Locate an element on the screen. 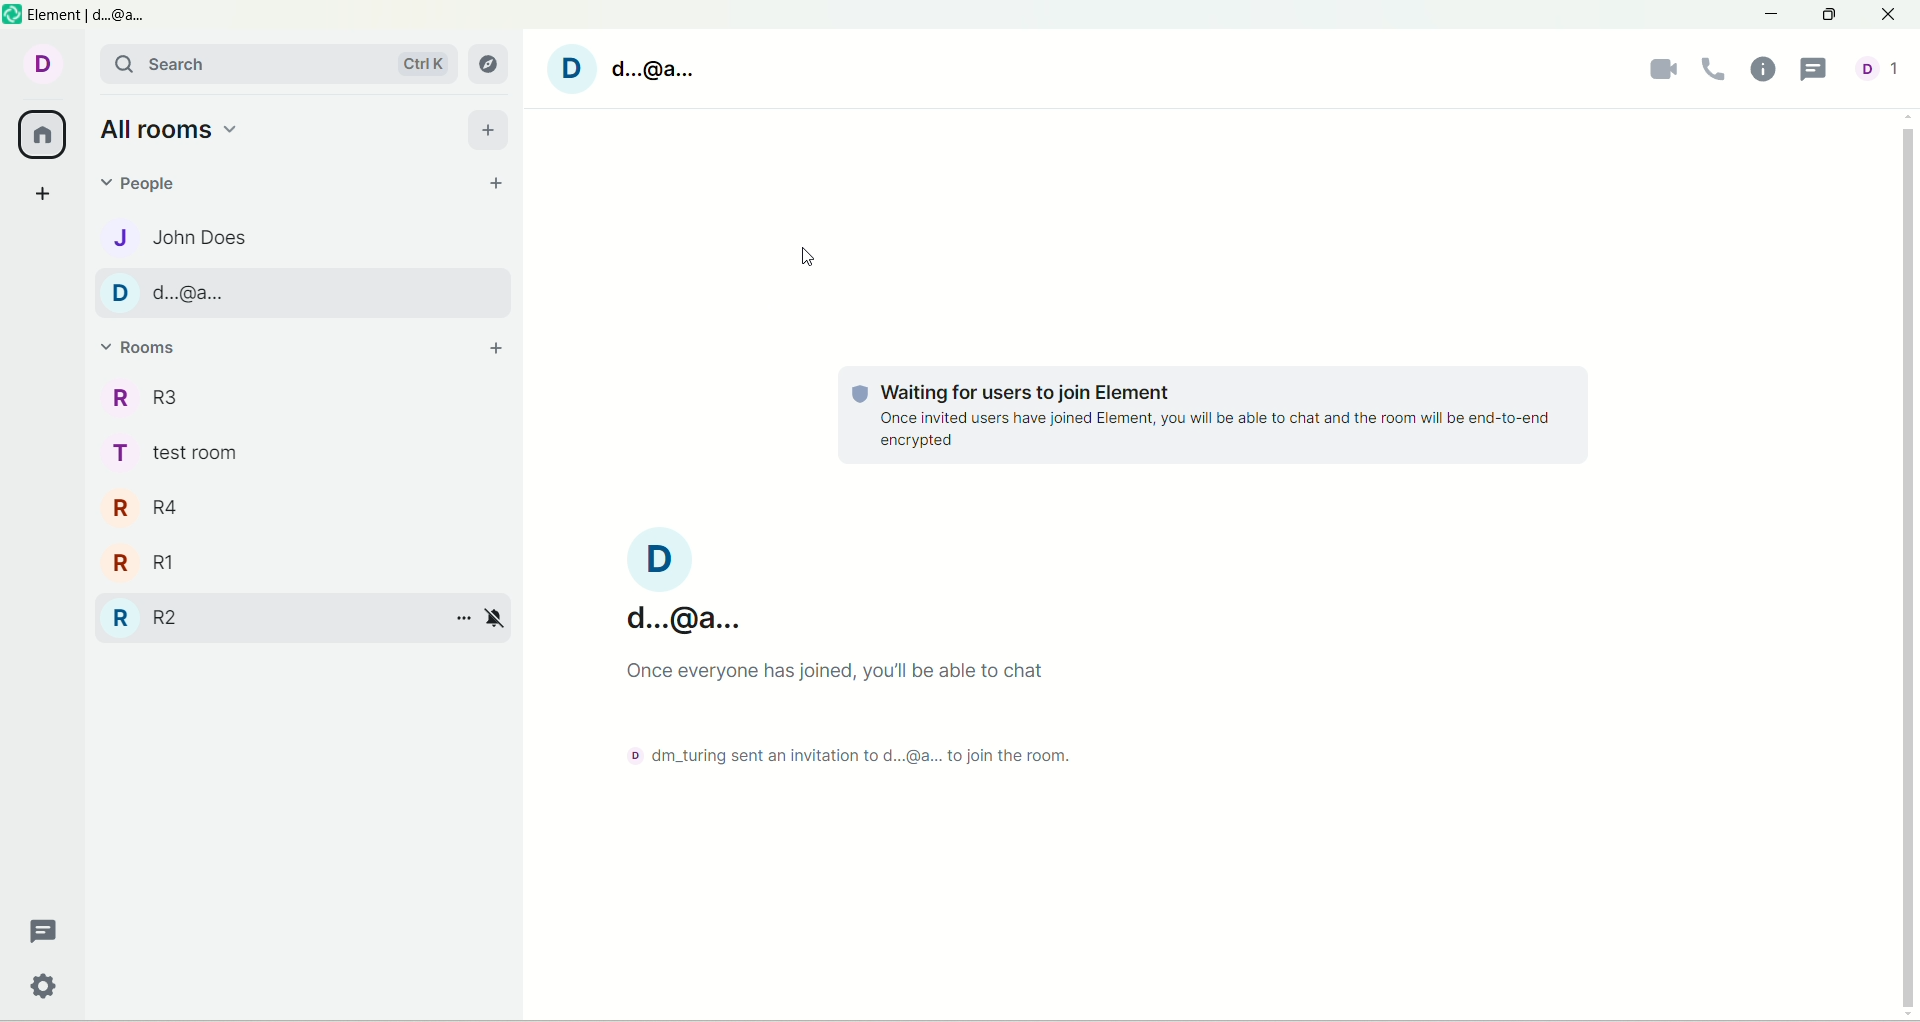  threads is located at coordinates (39, 927).